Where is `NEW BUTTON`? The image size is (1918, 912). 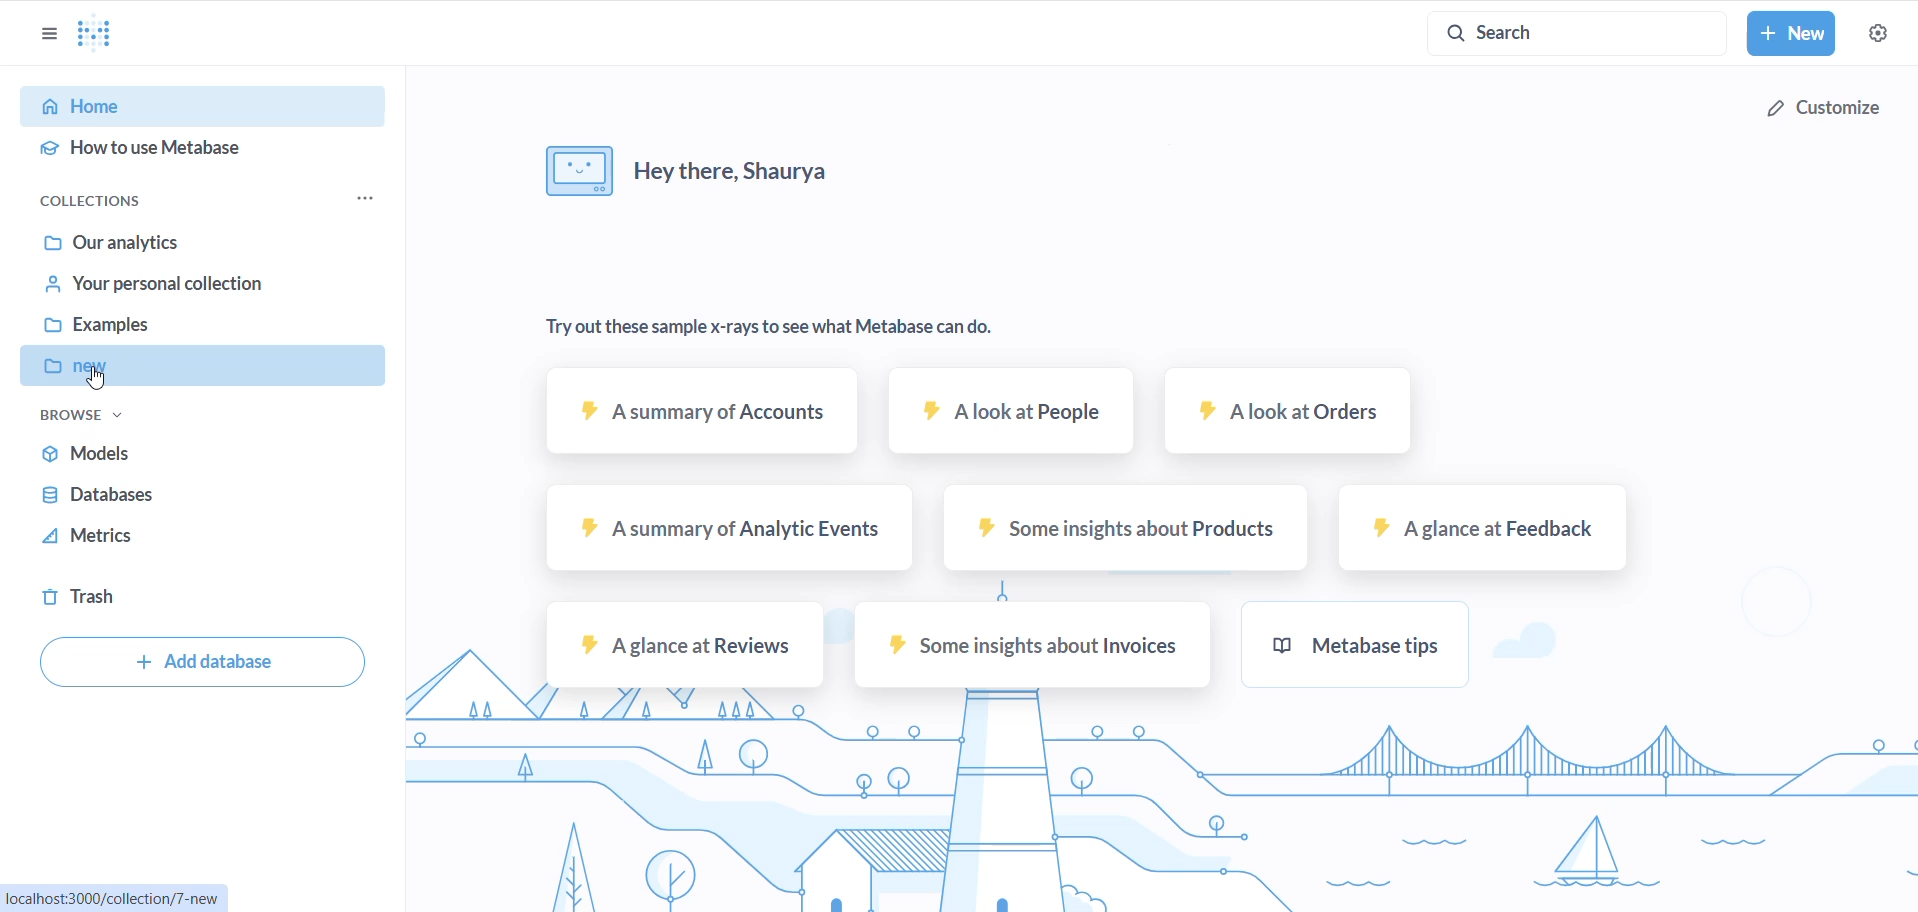 NEW BUTTON is located at coordinates (1792, 35).